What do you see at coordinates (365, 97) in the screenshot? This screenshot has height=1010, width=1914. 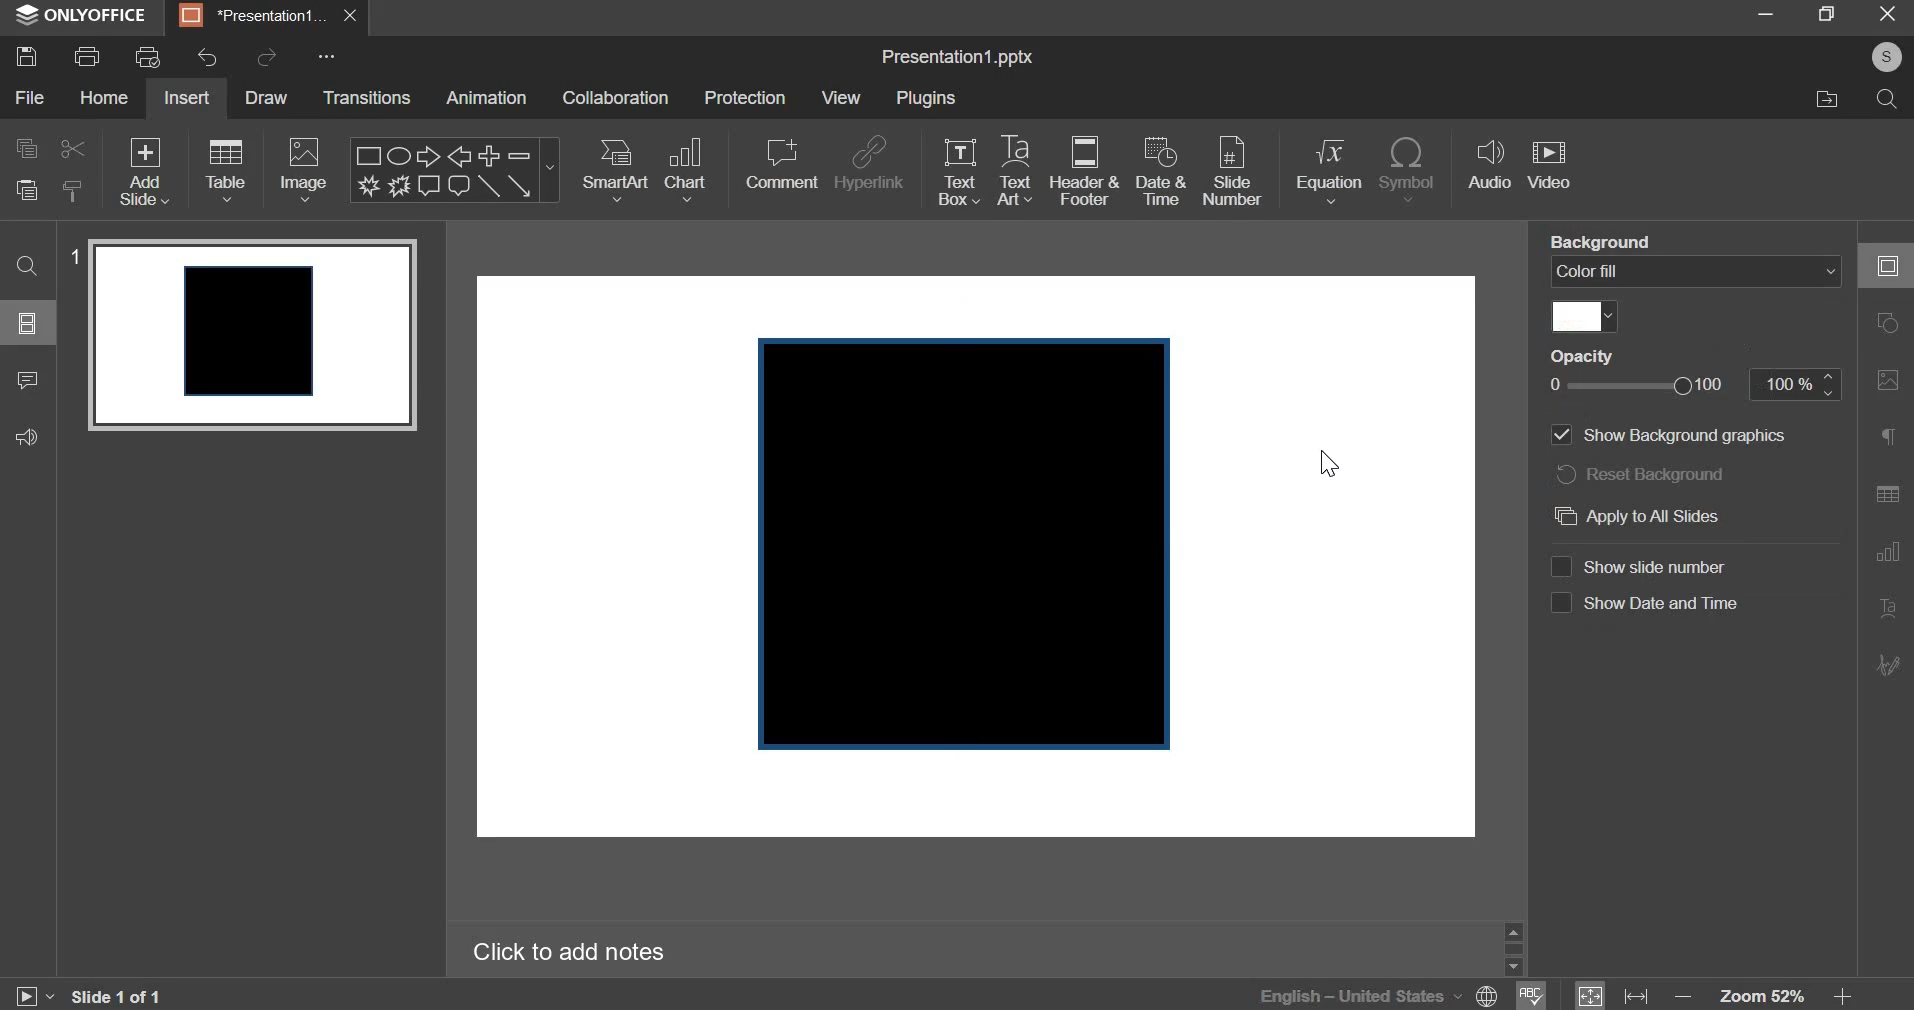 I see `transition` at bounding box center [365, 97].